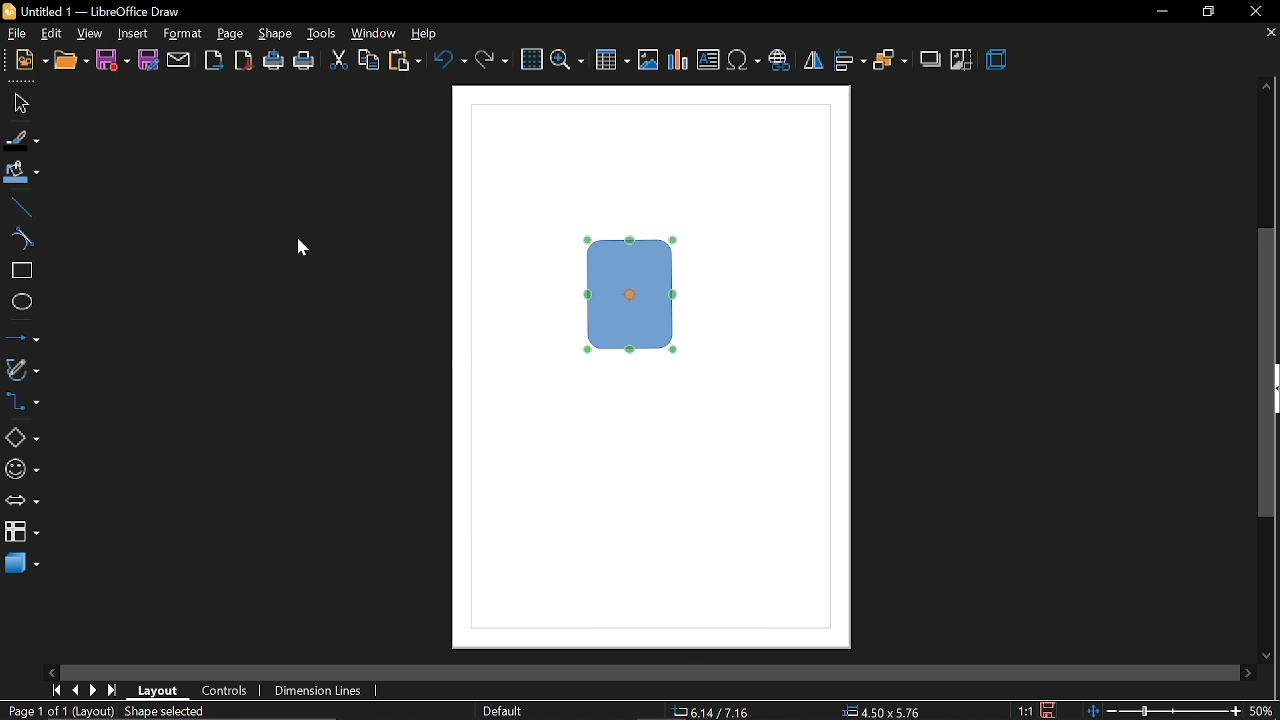 This screenshot has width=1280, height=720. I want to click on restore down, so click(1204, 13).